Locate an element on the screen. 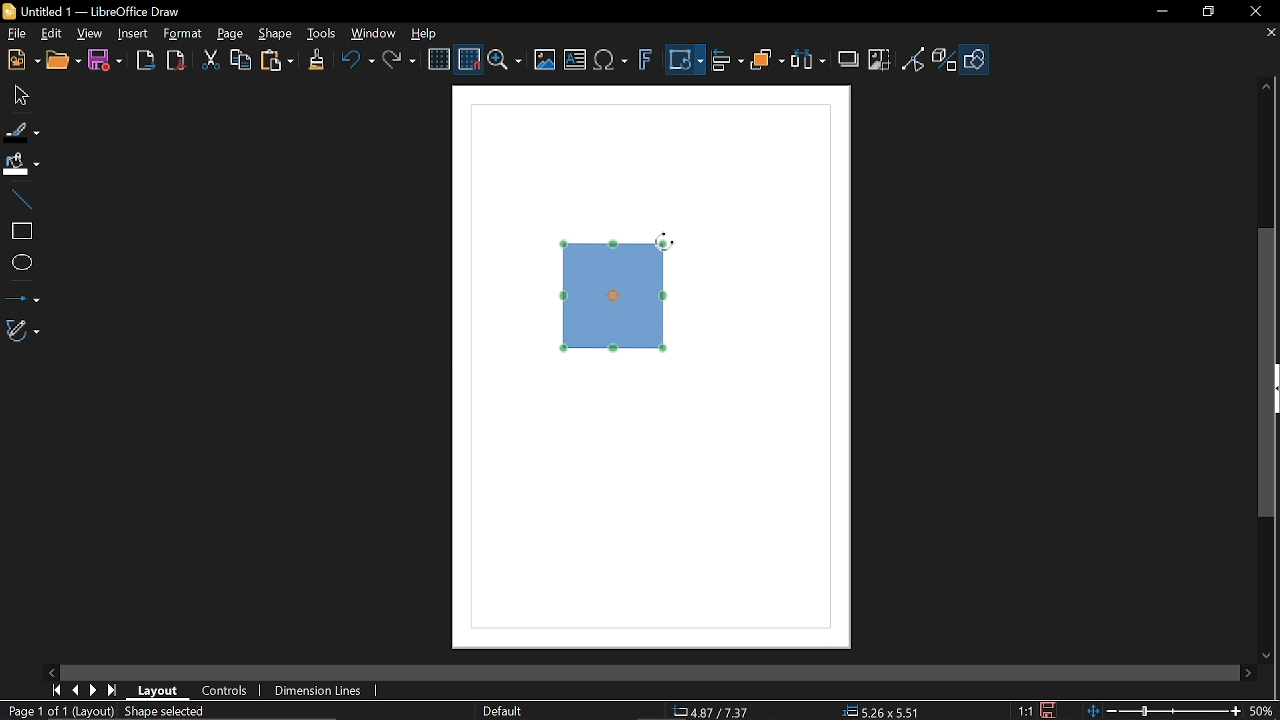 This screenshot has width=1280, height=720. Shapes is located at coordinates (974, 59).